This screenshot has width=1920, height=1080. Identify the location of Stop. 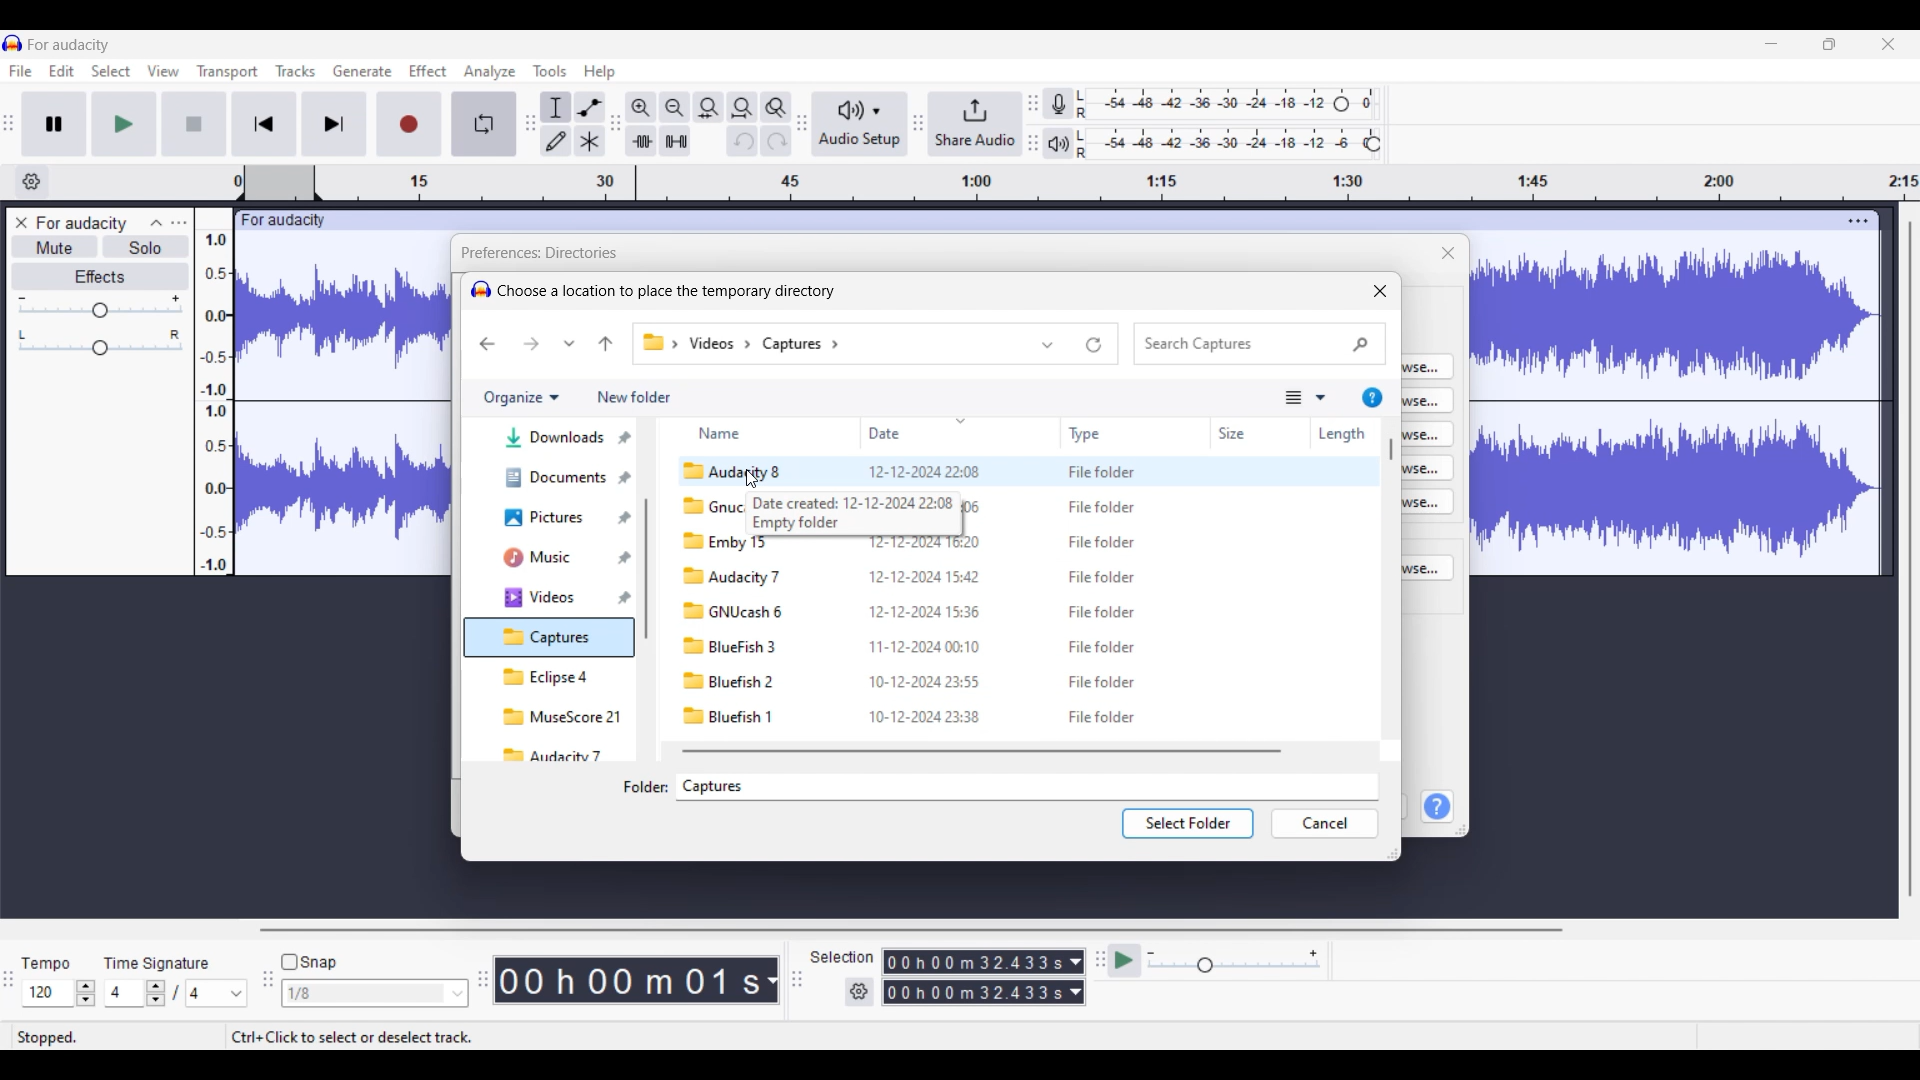
(195, 124).